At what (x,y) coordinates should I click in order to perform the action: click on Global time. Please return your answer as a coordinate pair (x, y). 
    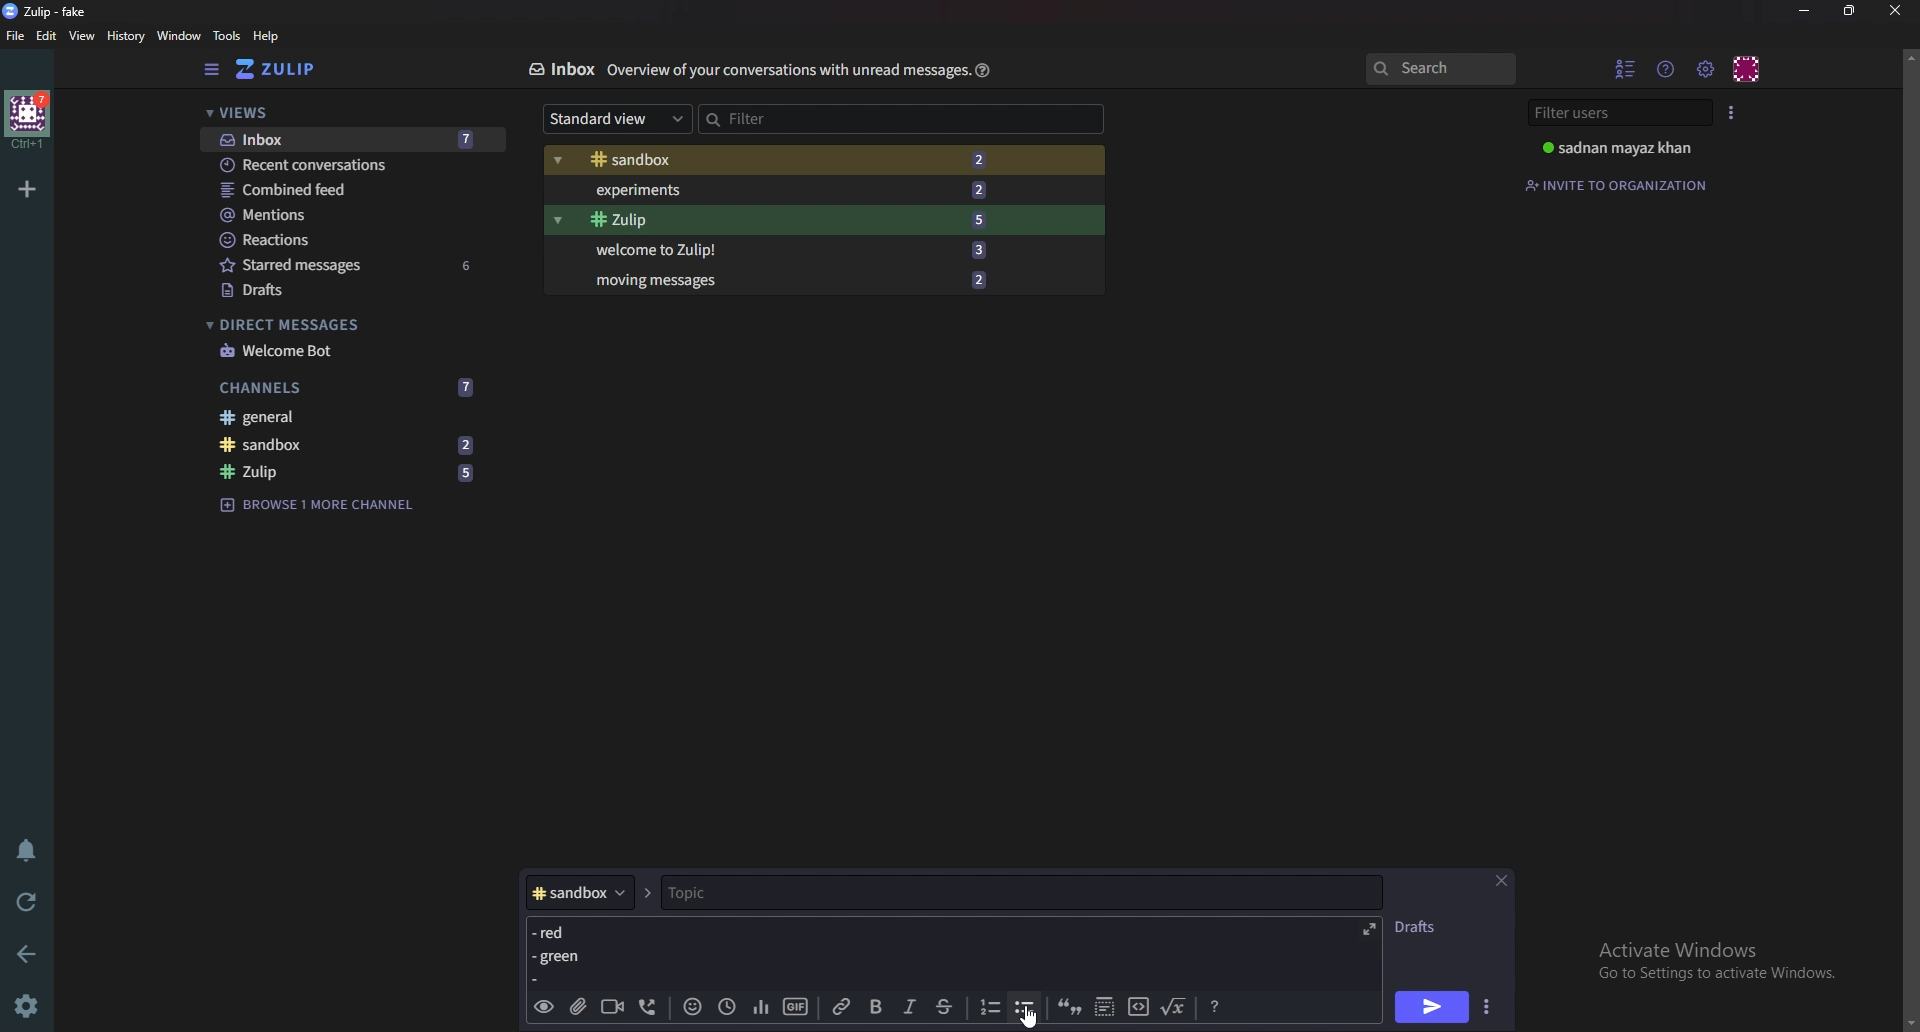
    Looking at the image, I should click on (726, 1007).